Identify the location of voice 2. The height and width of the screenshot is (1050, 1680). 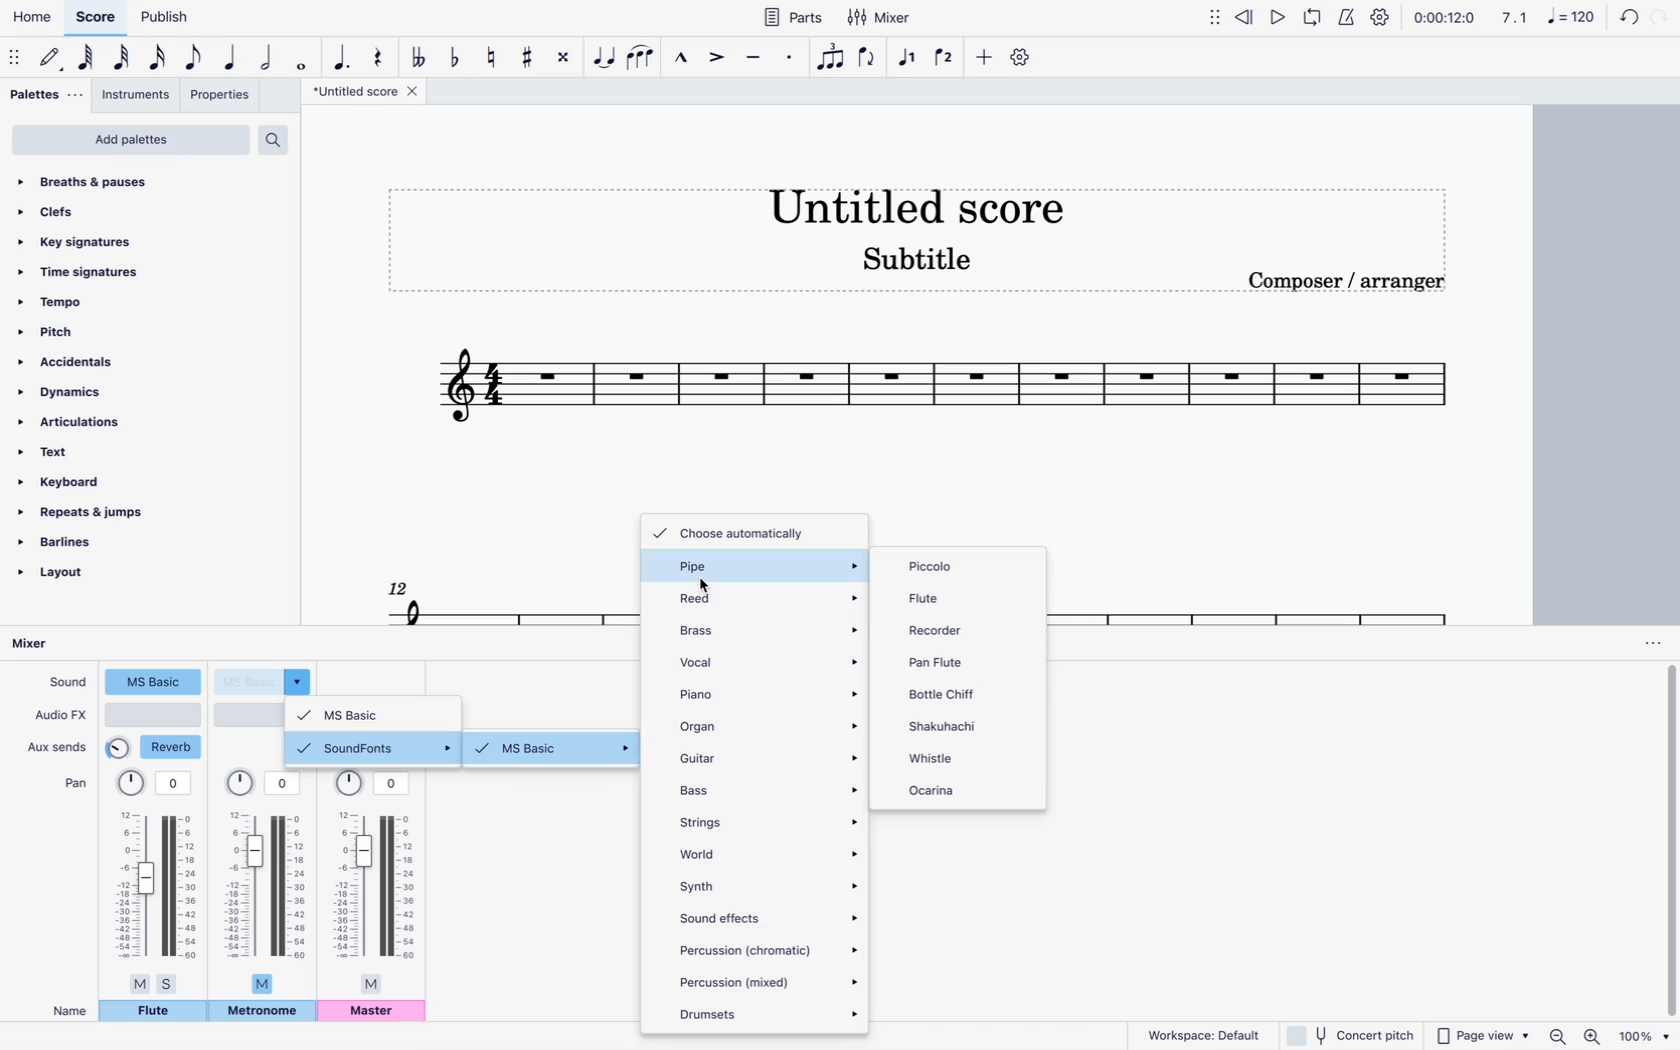
(946, 60).